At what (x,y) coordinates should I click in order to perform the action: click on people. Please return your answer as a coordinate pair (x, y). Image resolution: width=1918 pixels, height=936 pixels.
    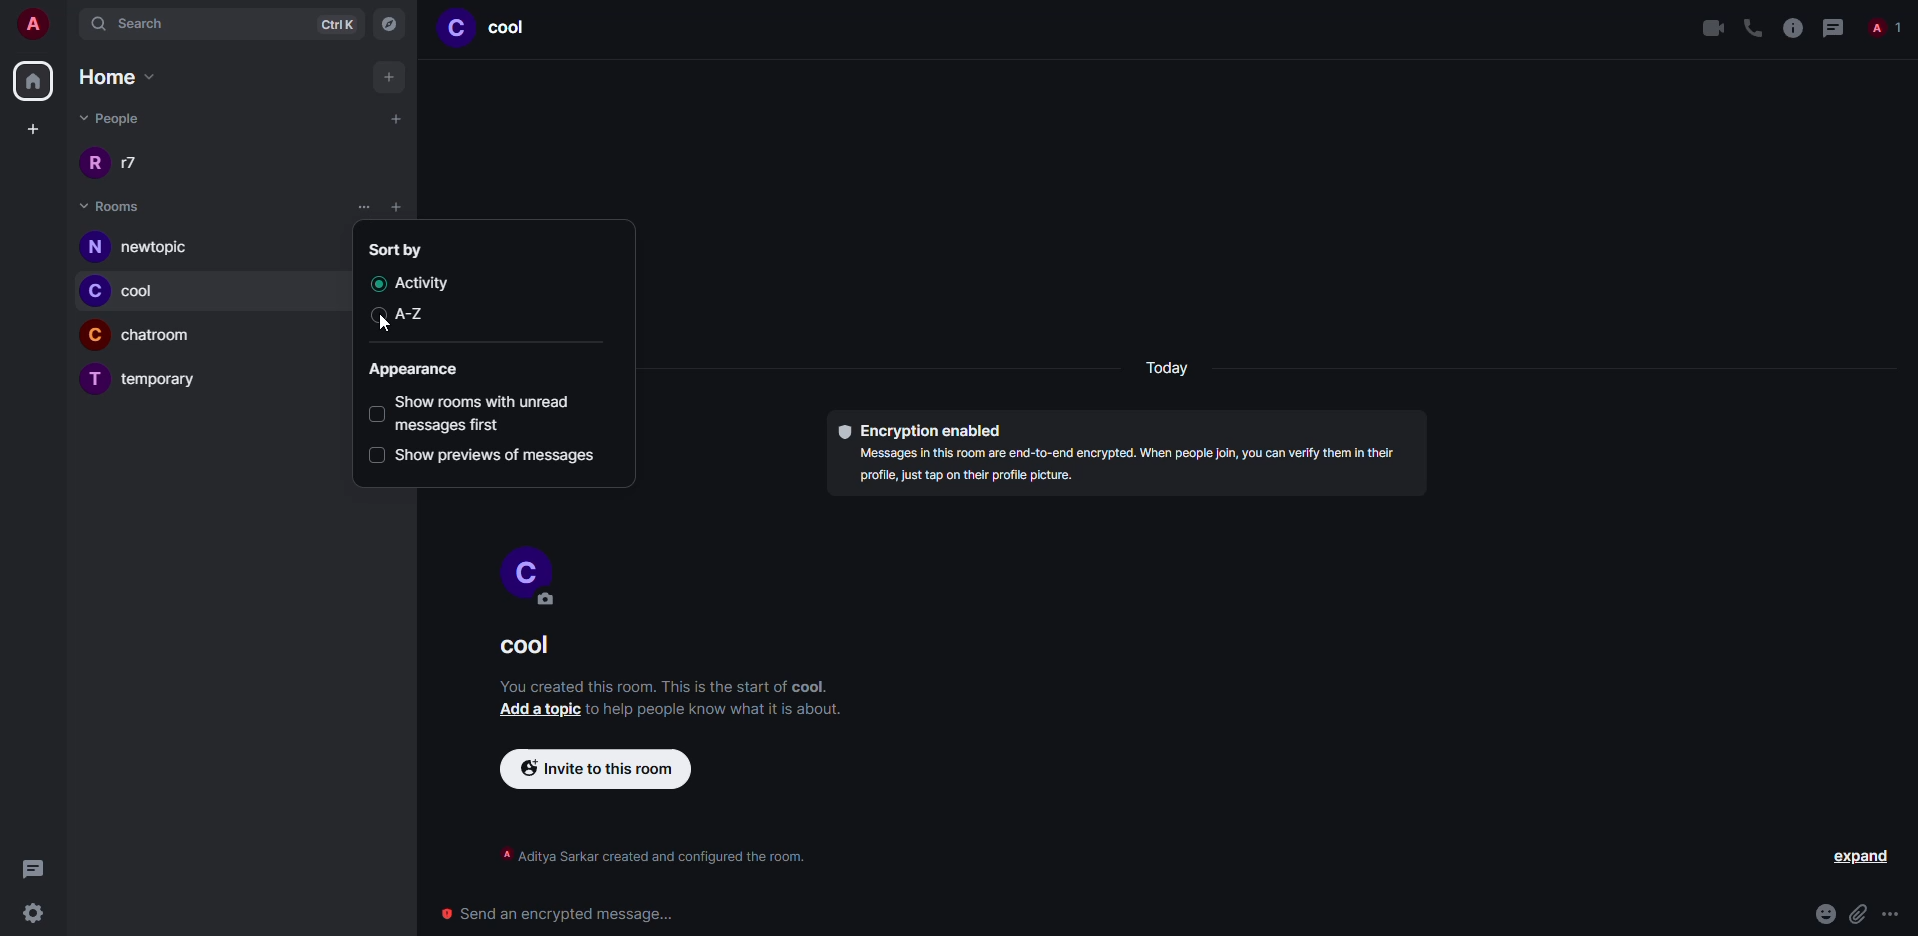
    Looking at the image, I should click on (1885, 25).